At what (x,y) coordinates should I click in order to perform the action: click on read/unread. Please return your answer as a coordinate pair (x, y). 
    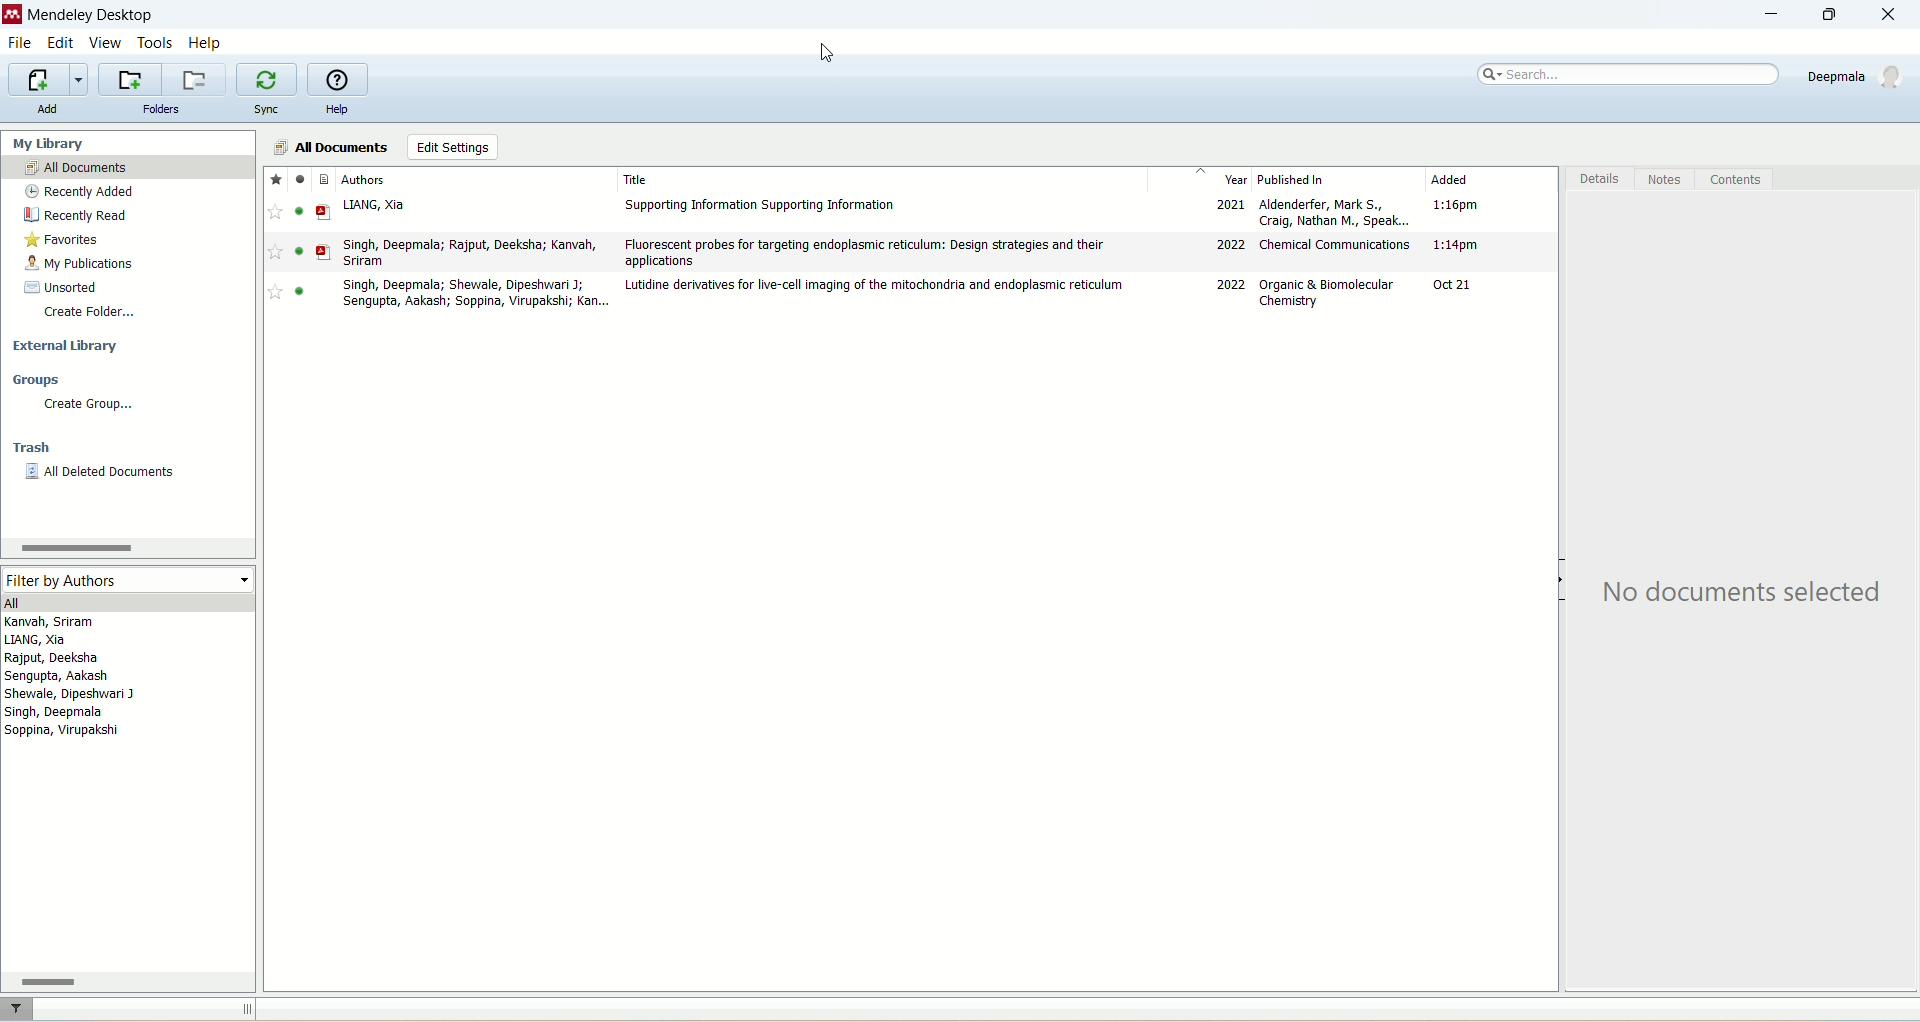
    Looking at the image, I should click on (295, 290).